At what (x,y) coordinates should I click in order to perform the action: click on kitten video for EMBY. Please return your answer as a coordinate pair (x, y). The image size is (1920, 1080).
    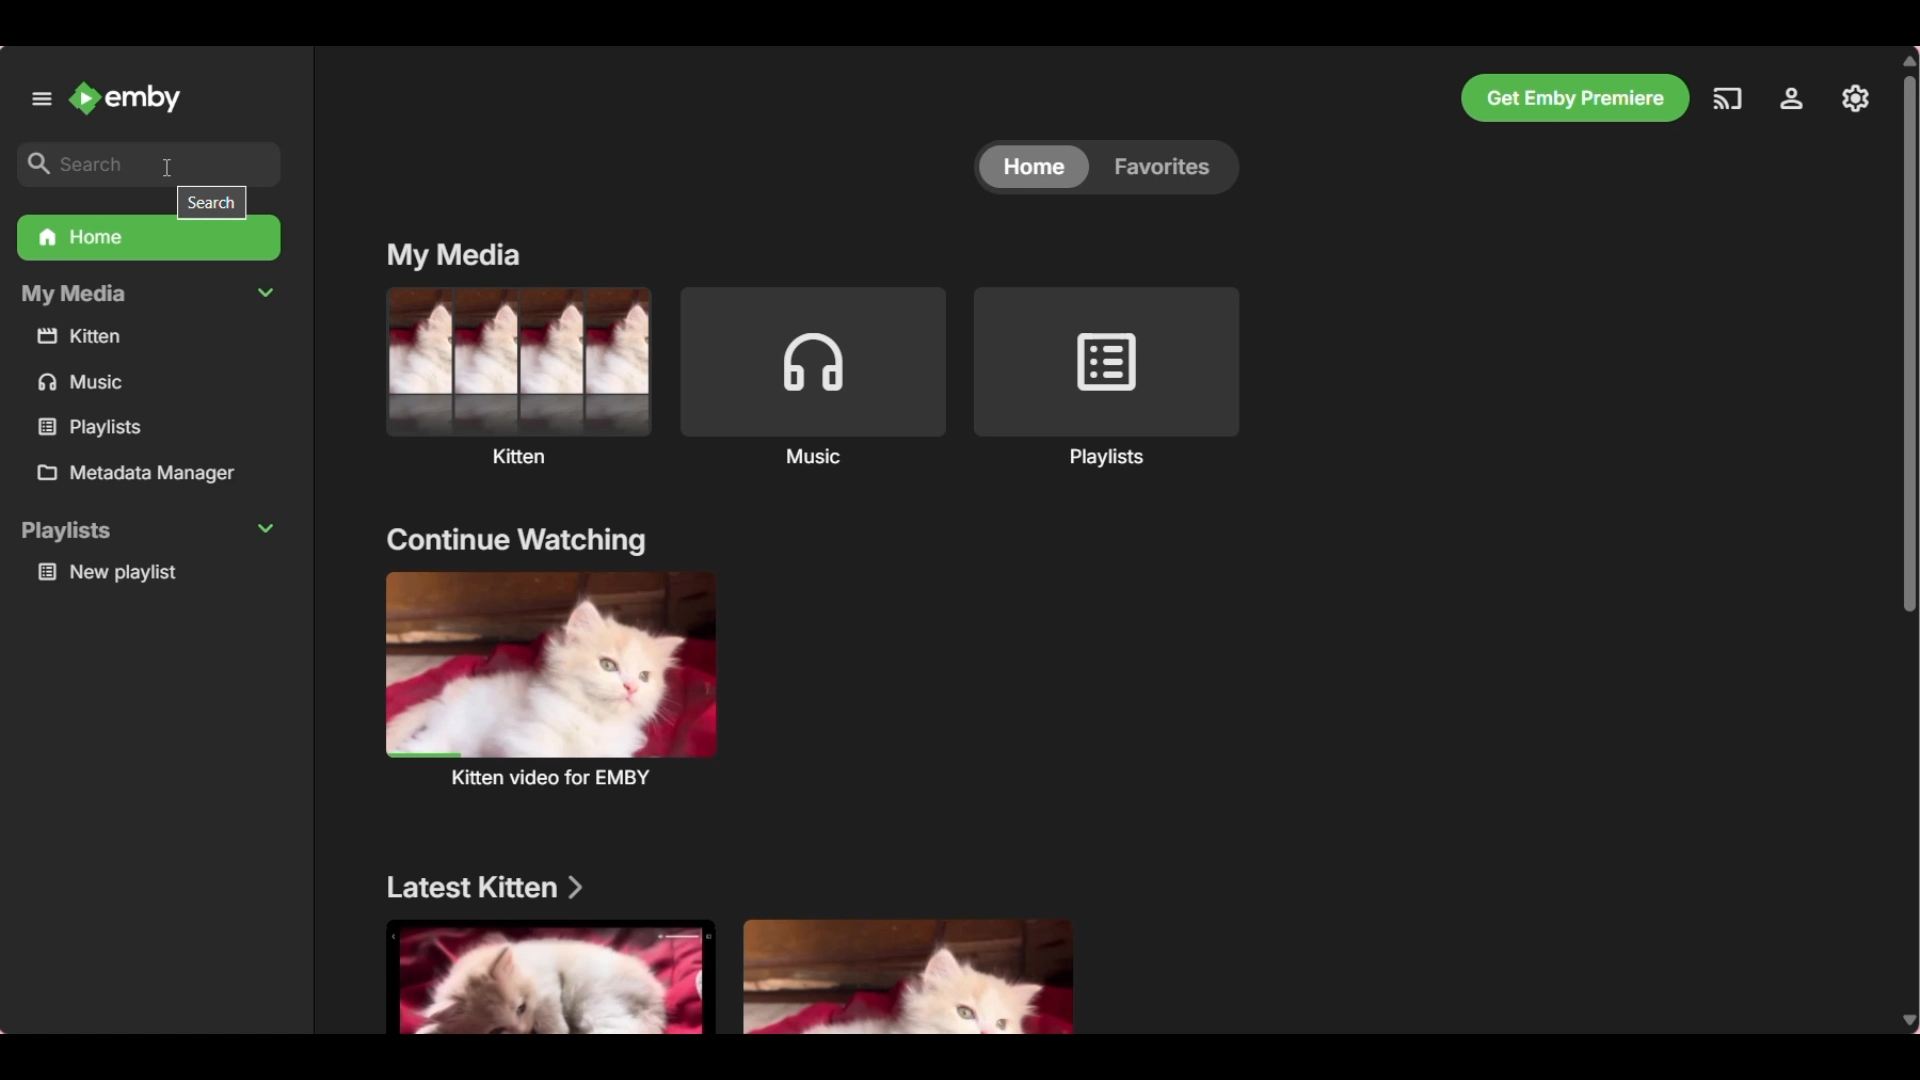
    Looking at the image, I should click on (552, 677).